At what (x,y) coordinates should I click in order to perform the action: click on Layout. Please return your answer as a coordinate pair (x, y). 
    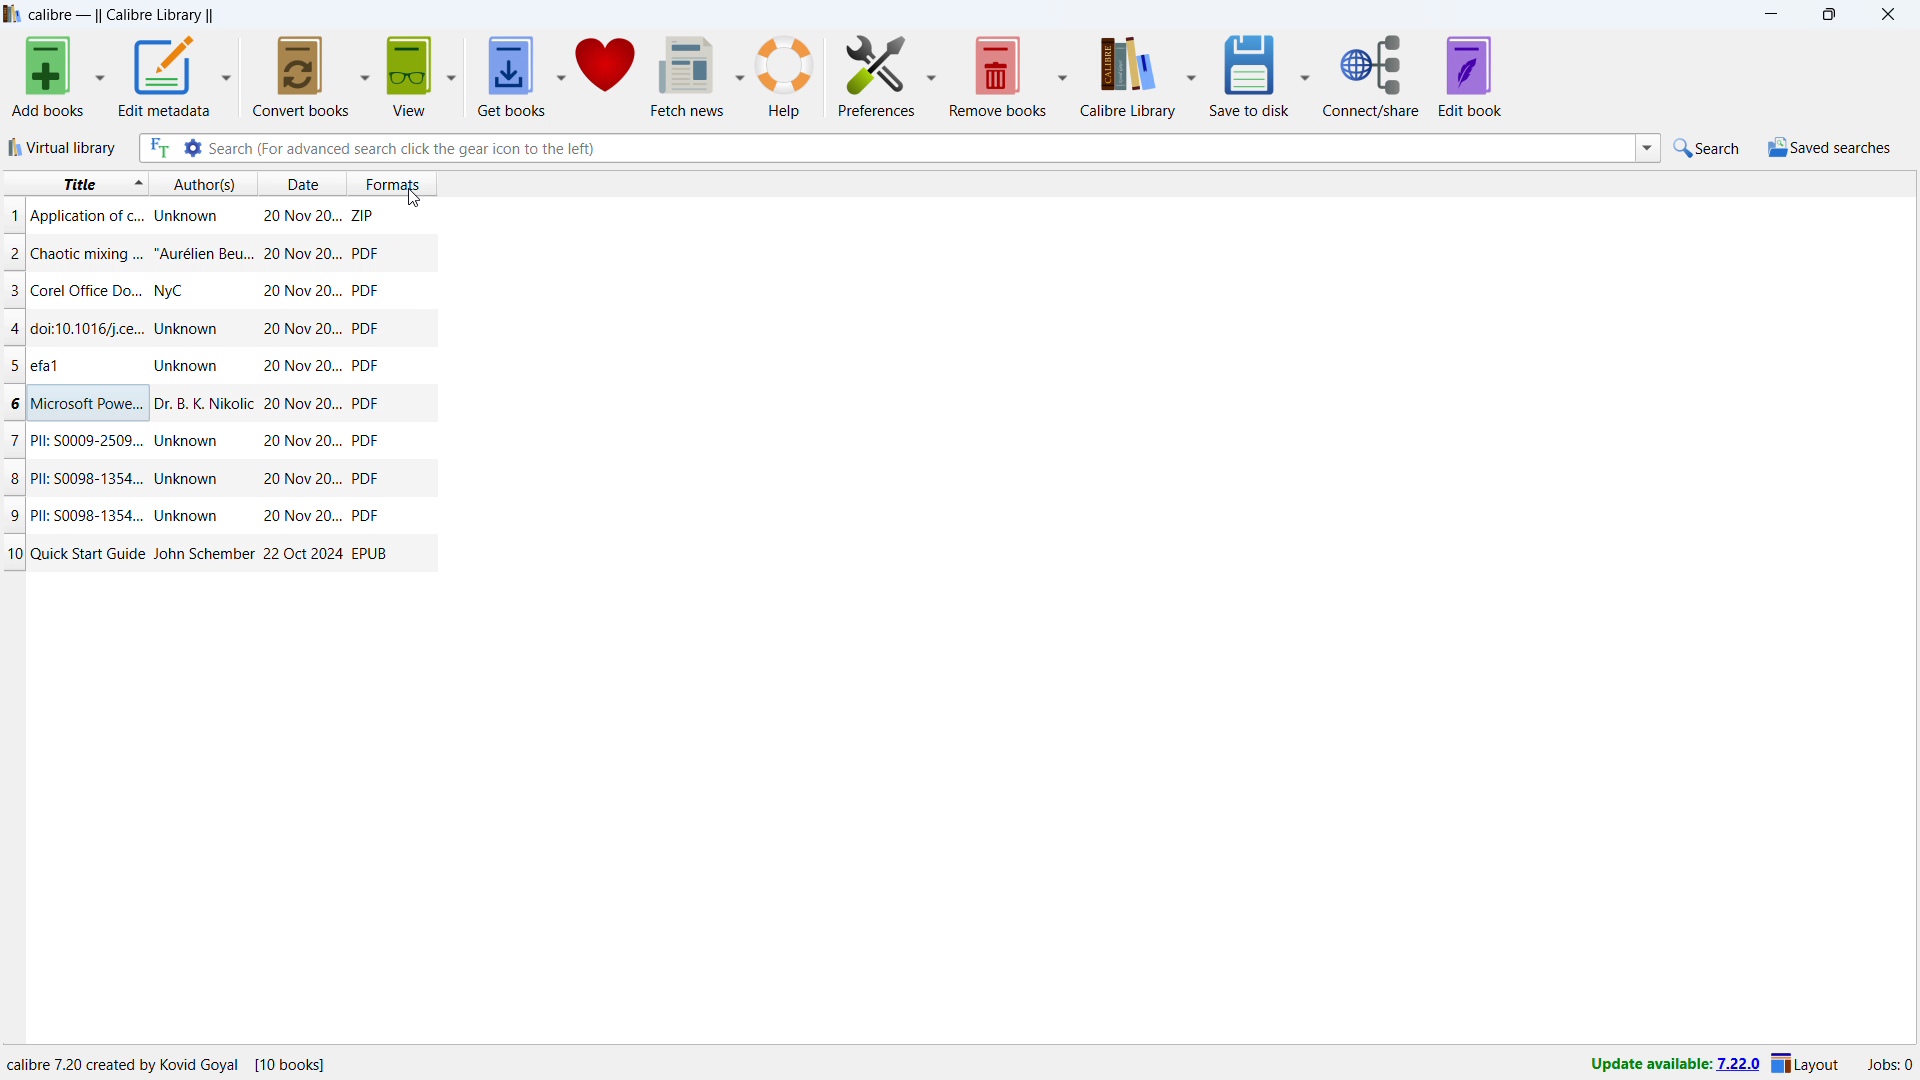
    Looking at the image, I should click on (1806, 1063).